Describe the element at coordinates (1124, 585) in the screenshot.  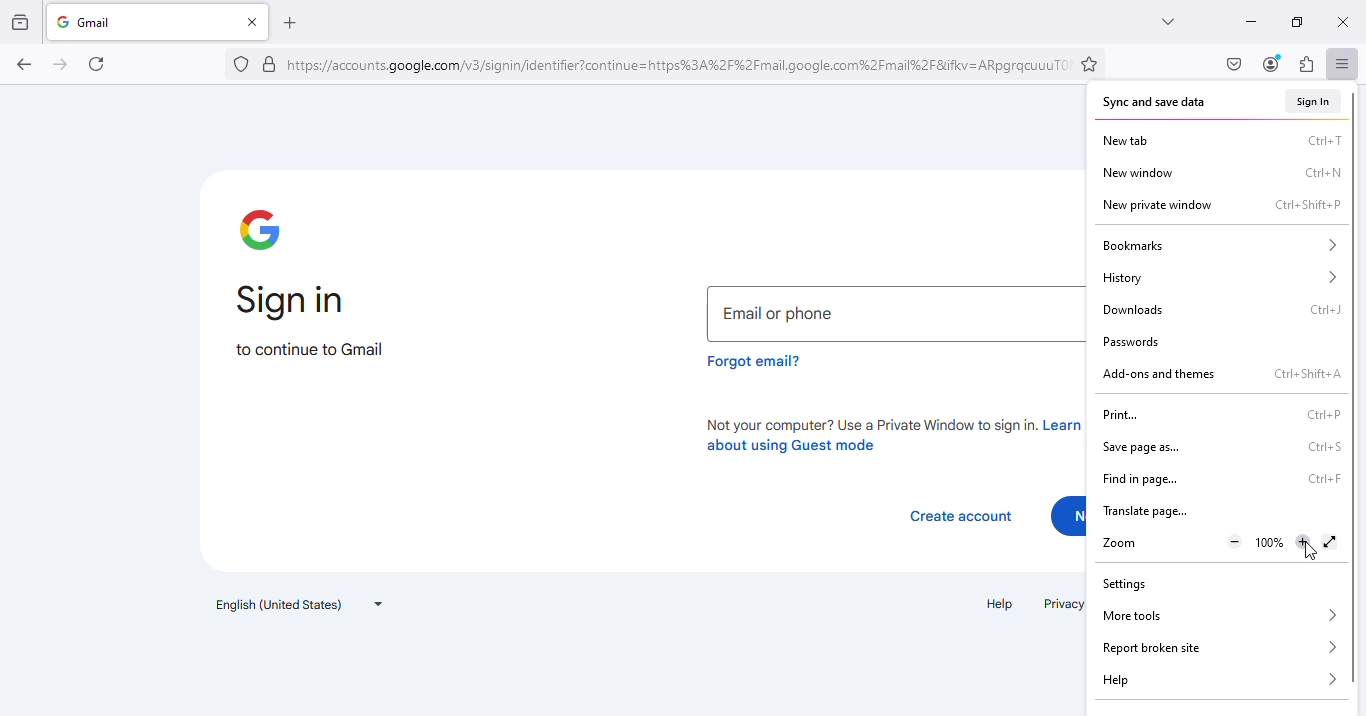
I see `settings` at that location.